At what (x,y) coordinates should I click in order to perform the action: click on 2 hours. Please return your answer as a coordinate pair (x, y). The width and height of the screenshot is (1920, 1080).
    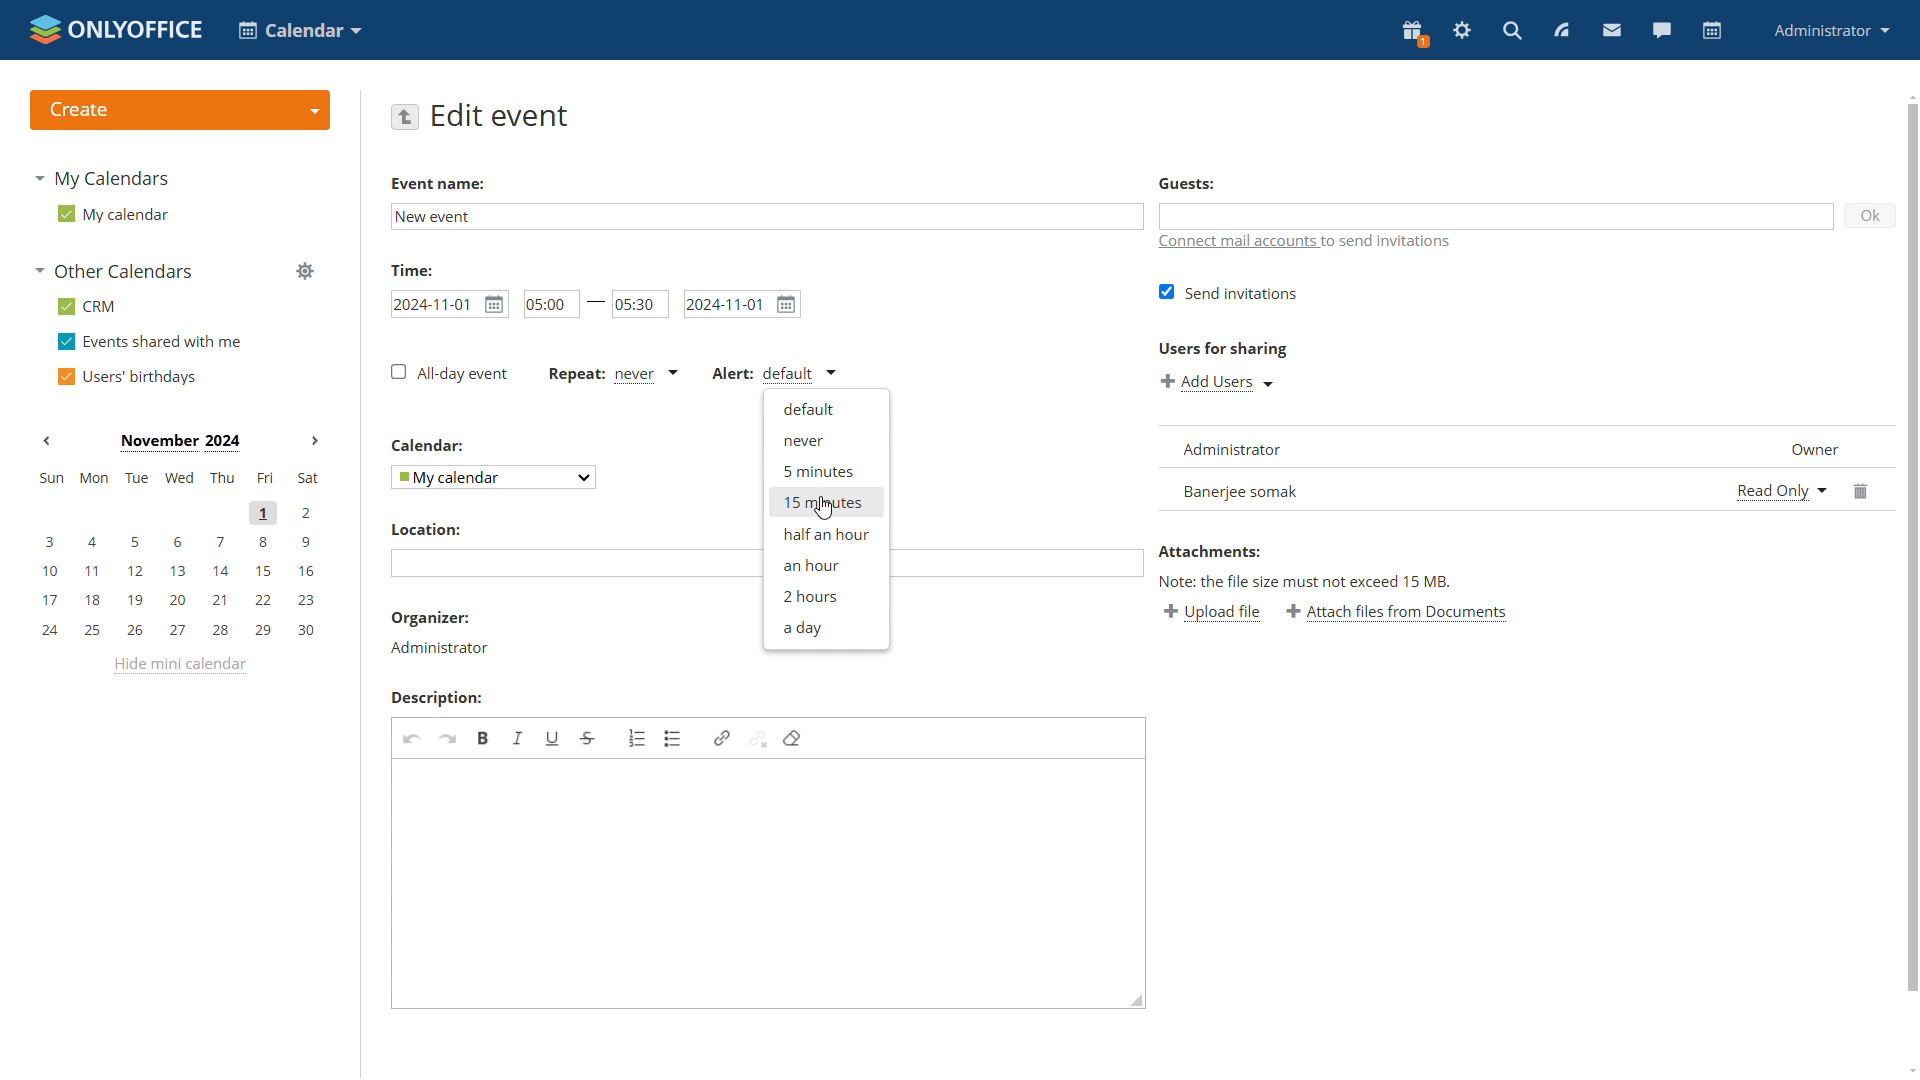
    Looking at the image, I should click on (825, 595).